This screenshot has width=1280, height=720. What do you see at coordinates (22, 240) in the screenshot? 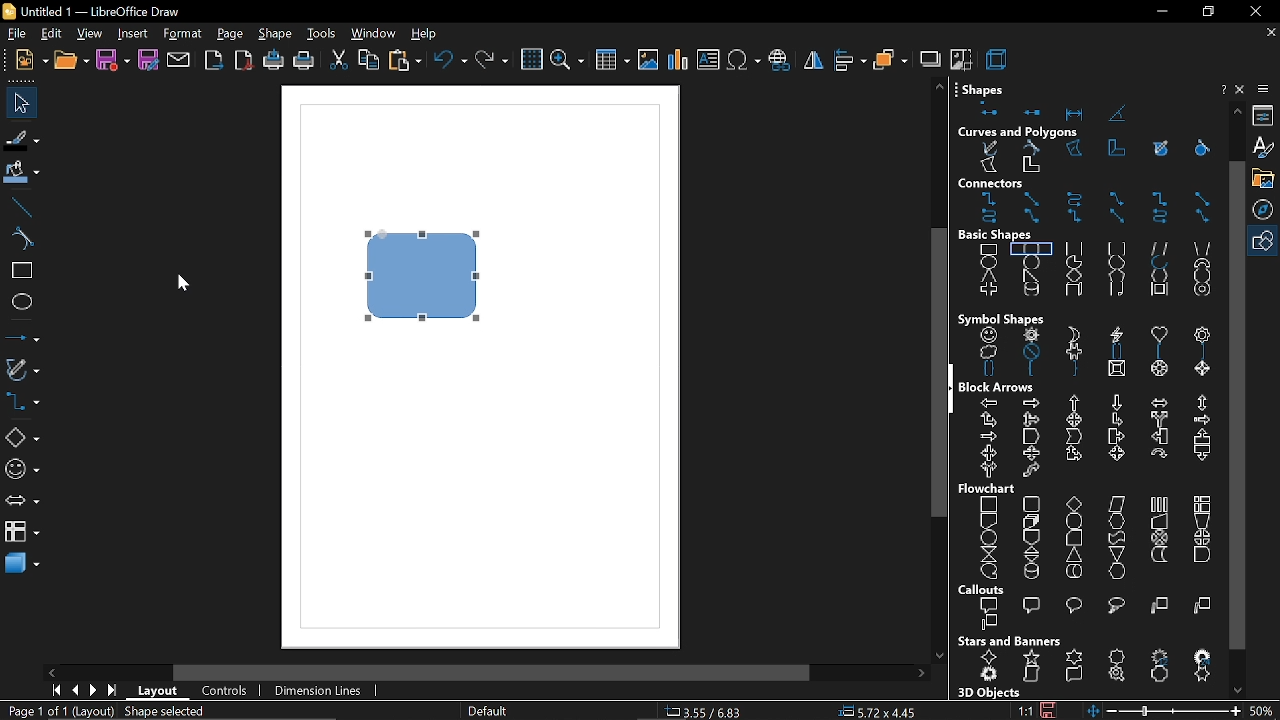
I see `curve` at bounding box center [22, 240].